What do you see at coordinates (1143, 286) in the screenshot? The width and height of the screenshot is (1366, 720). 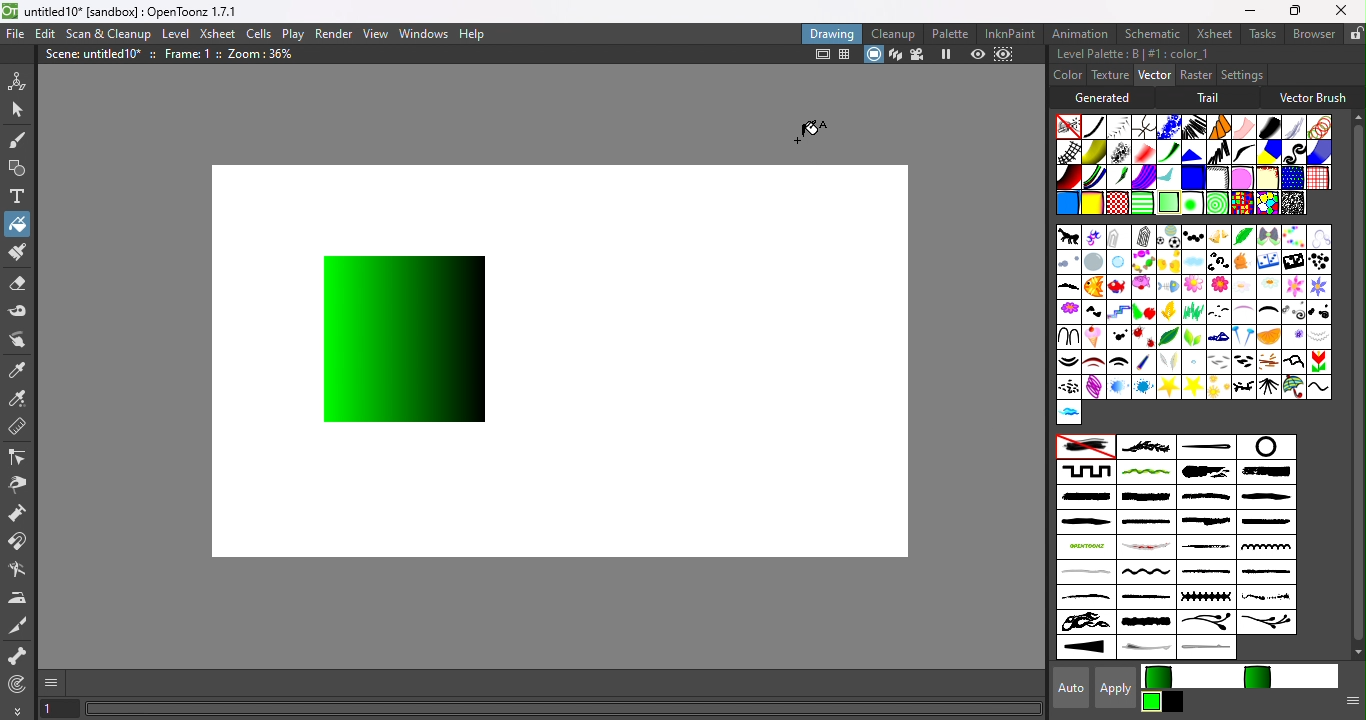 I see `fish3` at bounding box center [1143, 286].